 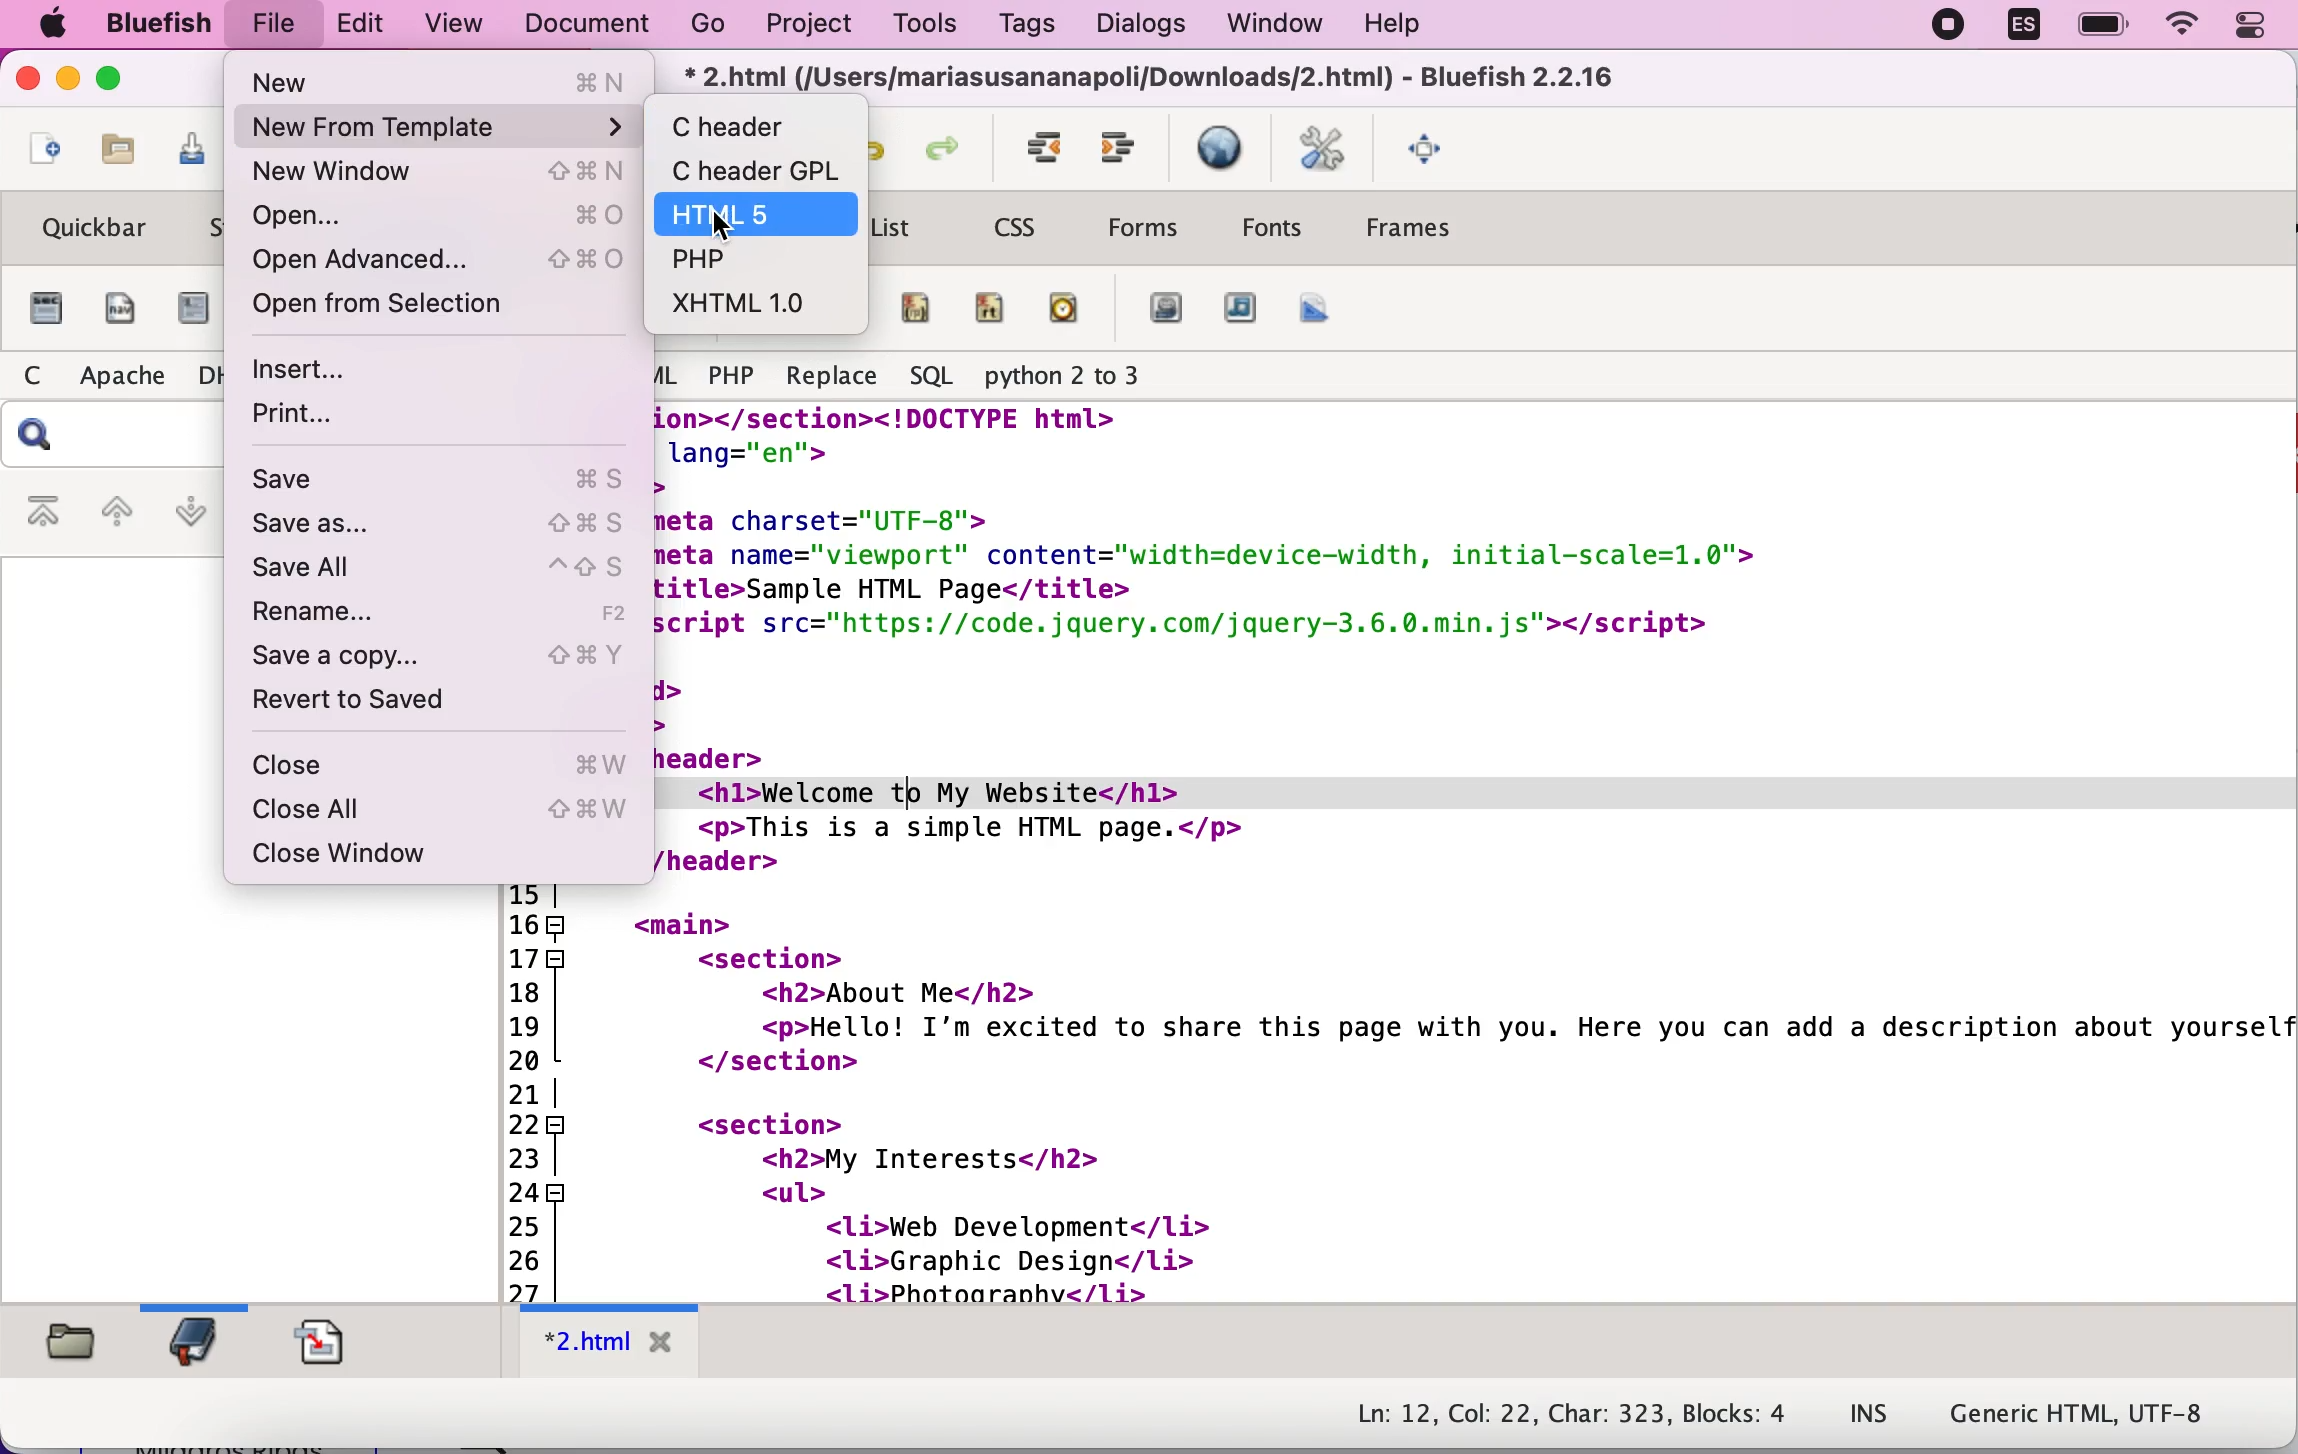 What do you see at coordinates (364, 25) in the screenshot?
I see `edit` at bounding box center [364, 25].